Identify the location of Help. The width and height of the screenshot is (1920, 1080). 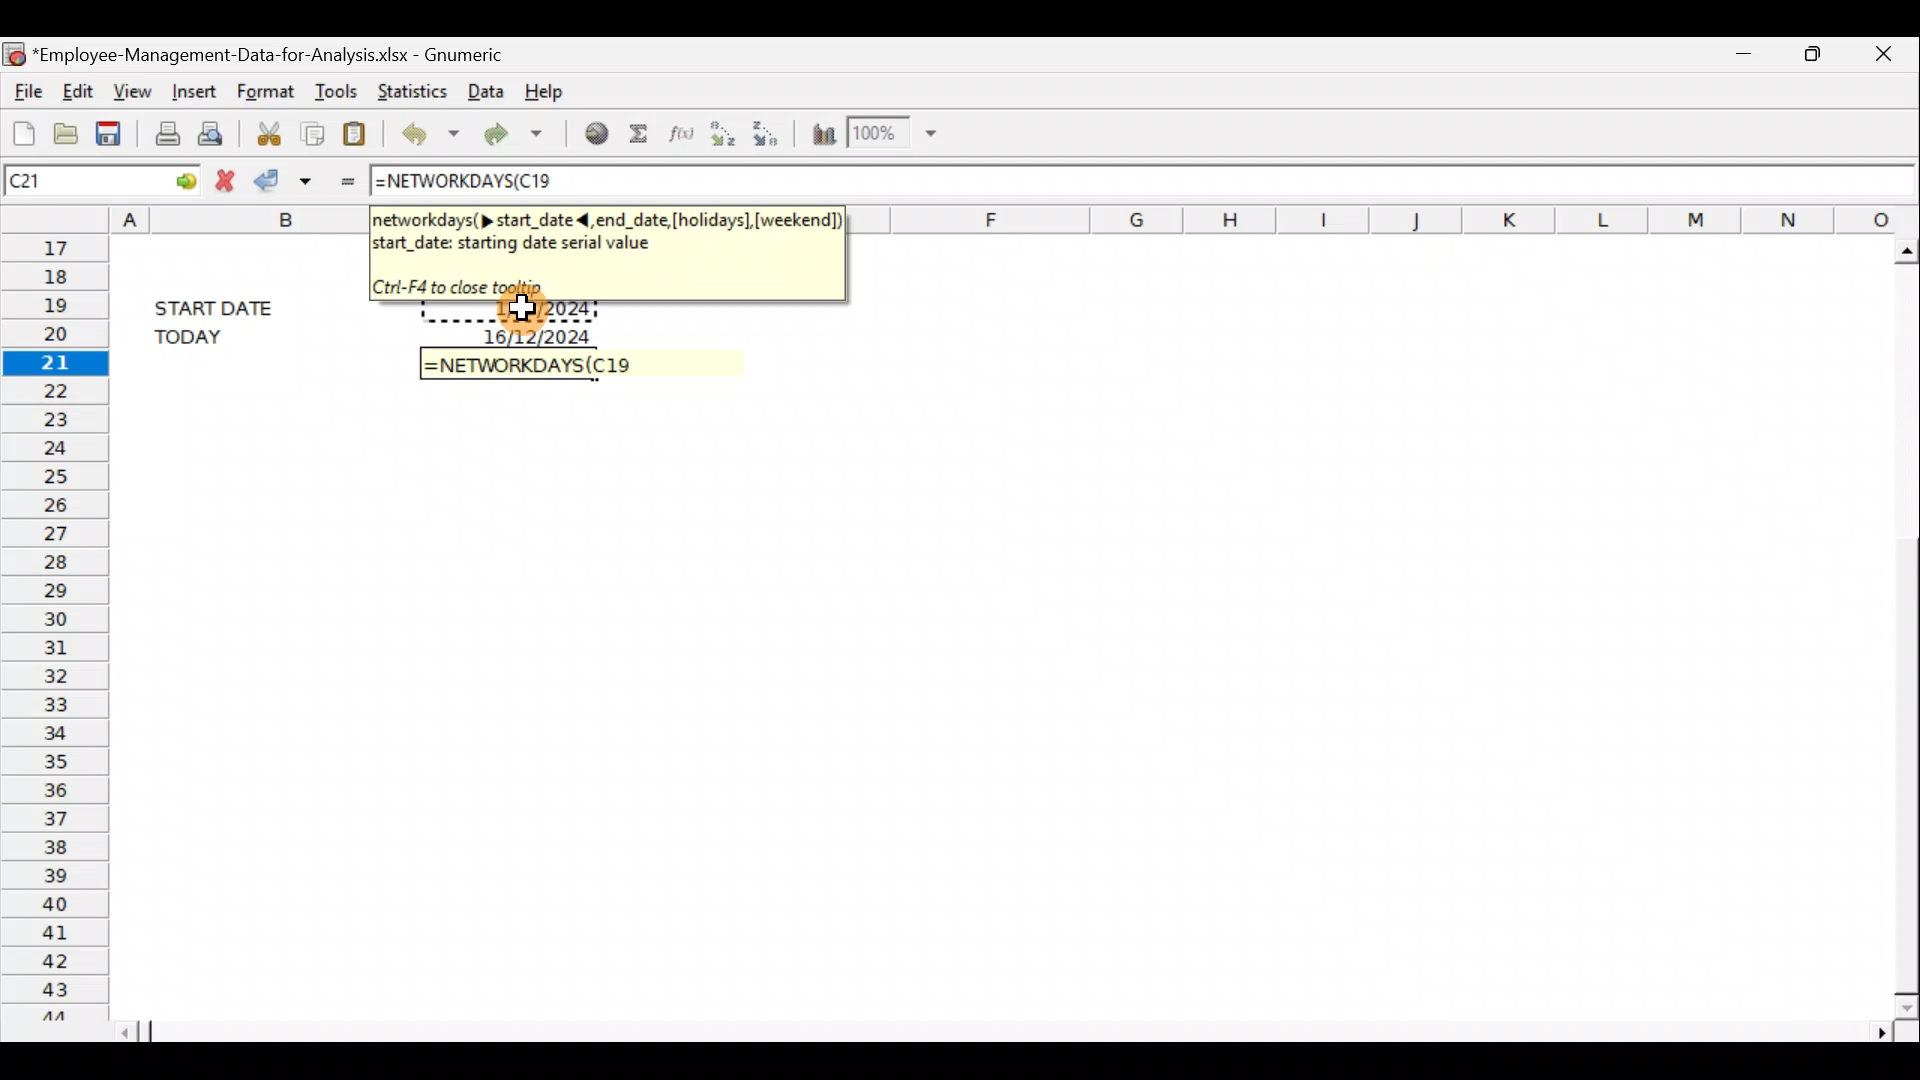
(558, 90).